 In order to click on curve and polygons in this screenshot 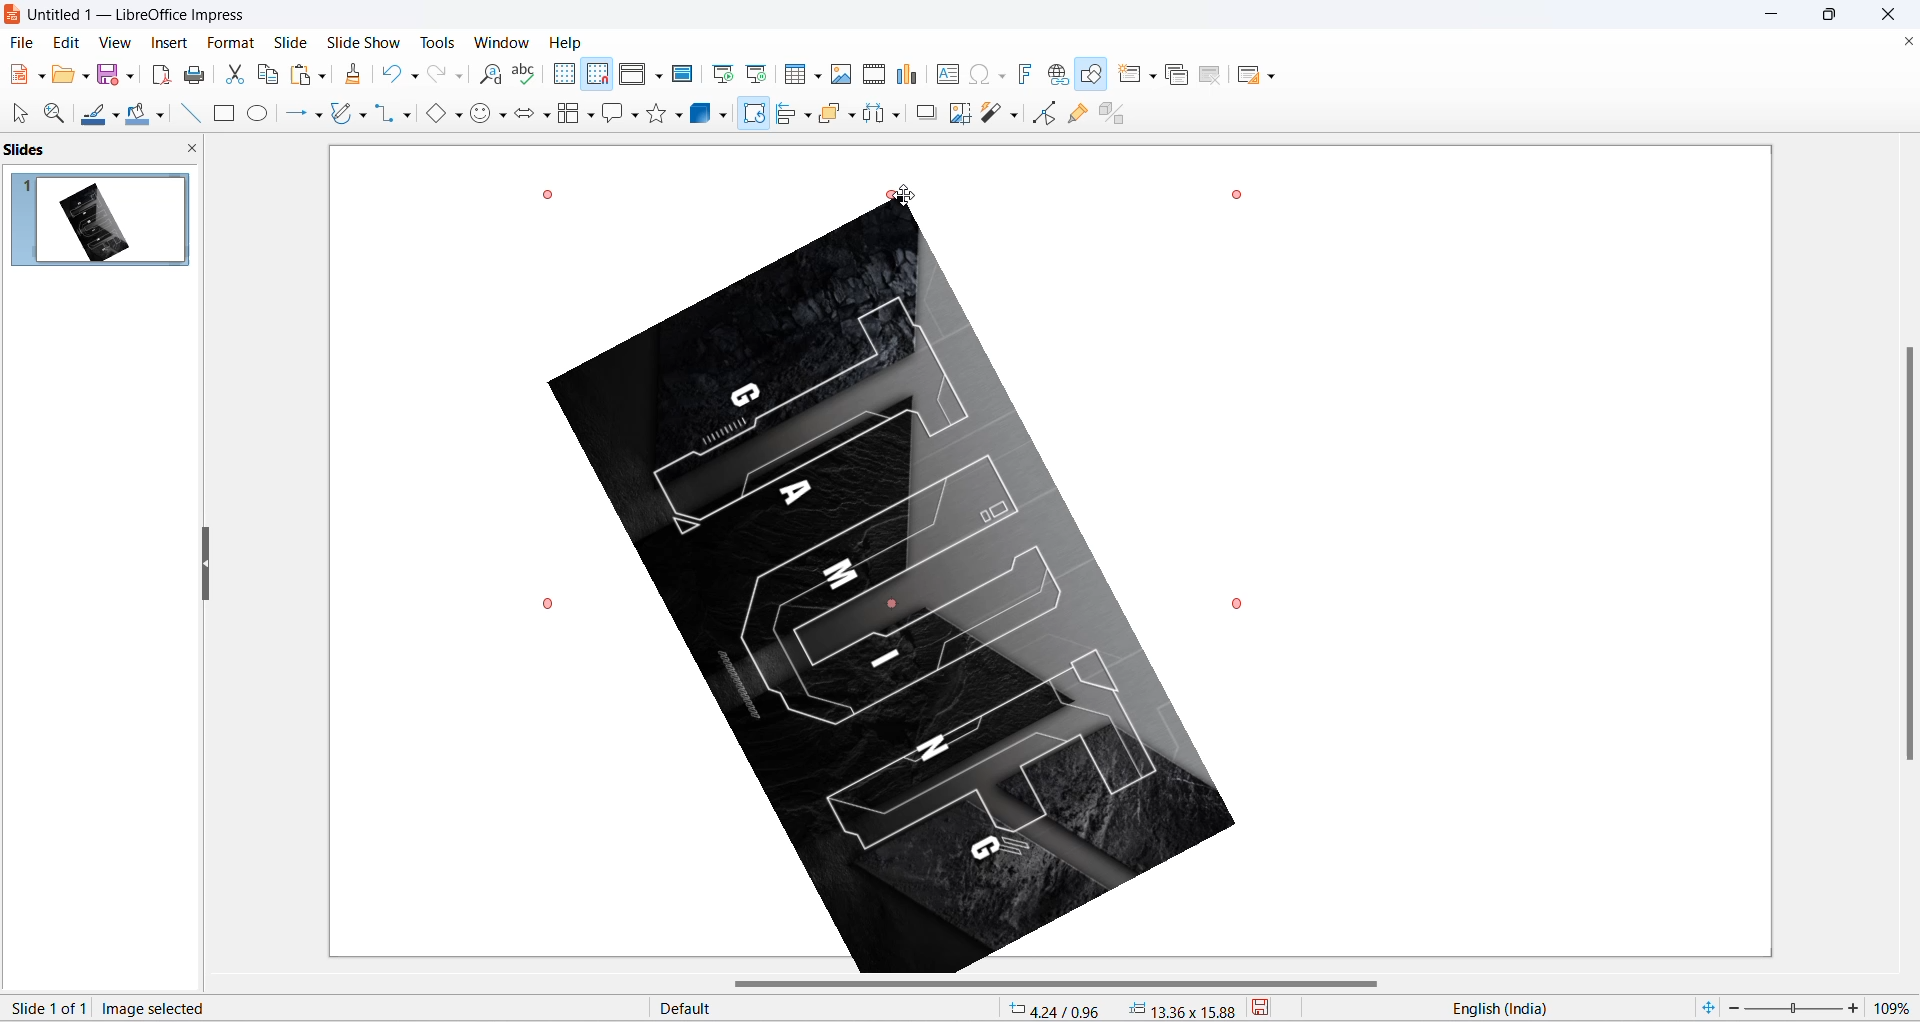, I will do `click(363, 117)`.